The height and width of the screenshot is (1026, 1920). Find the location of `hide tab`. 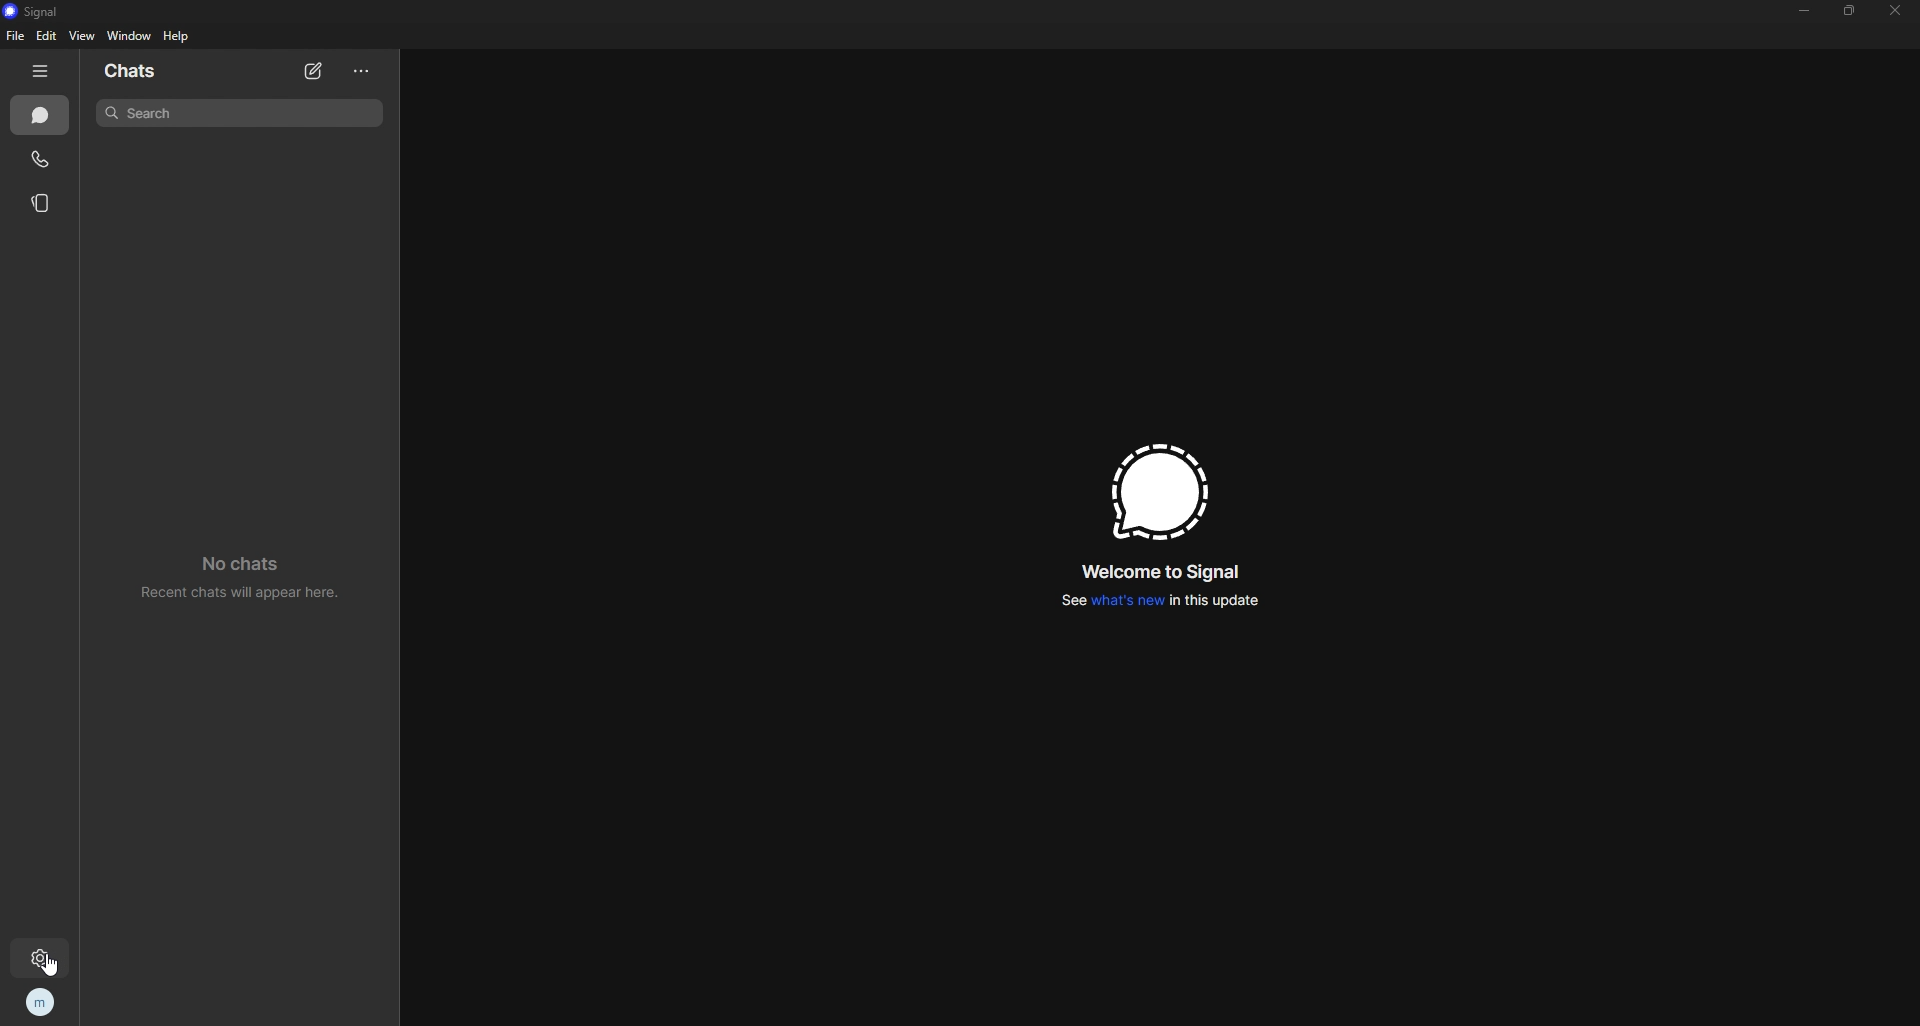

hide tab is located at coordinates (42, 71).